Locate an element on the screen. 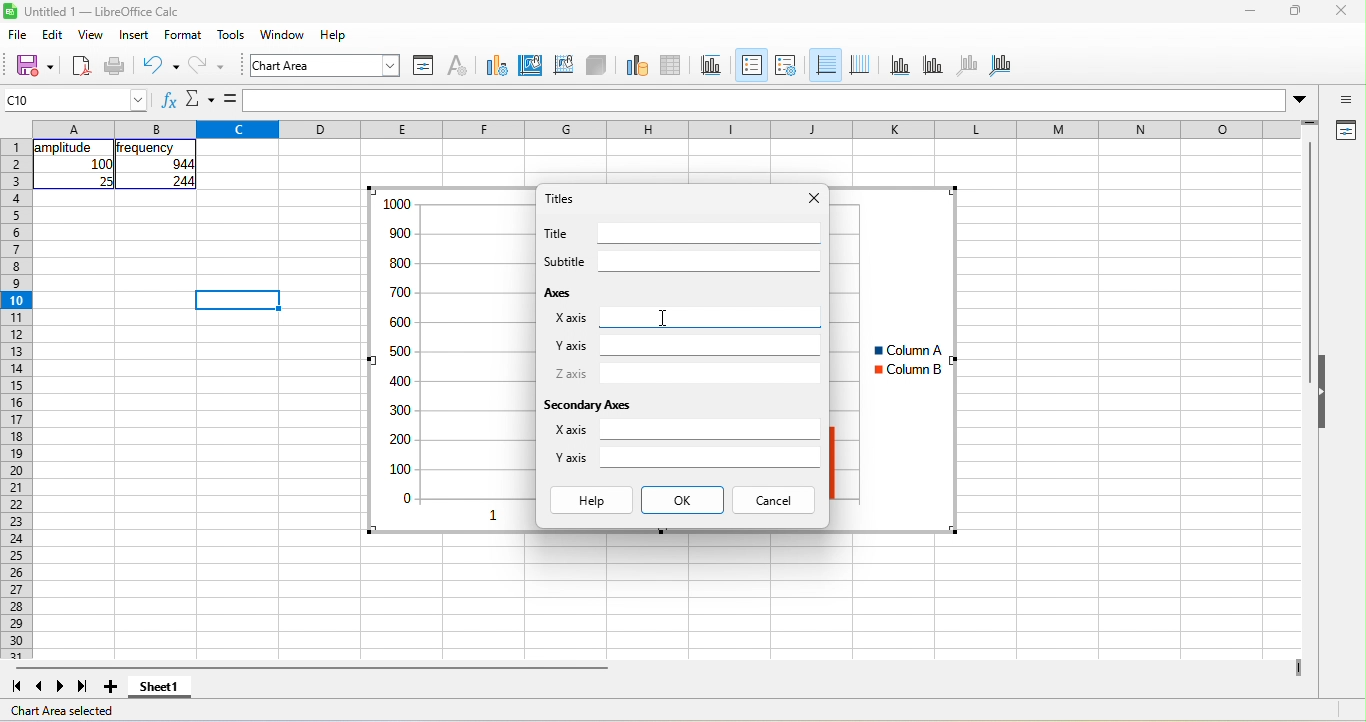 The image size is (1366, 722). 044 is located at coordinates (183, 164).